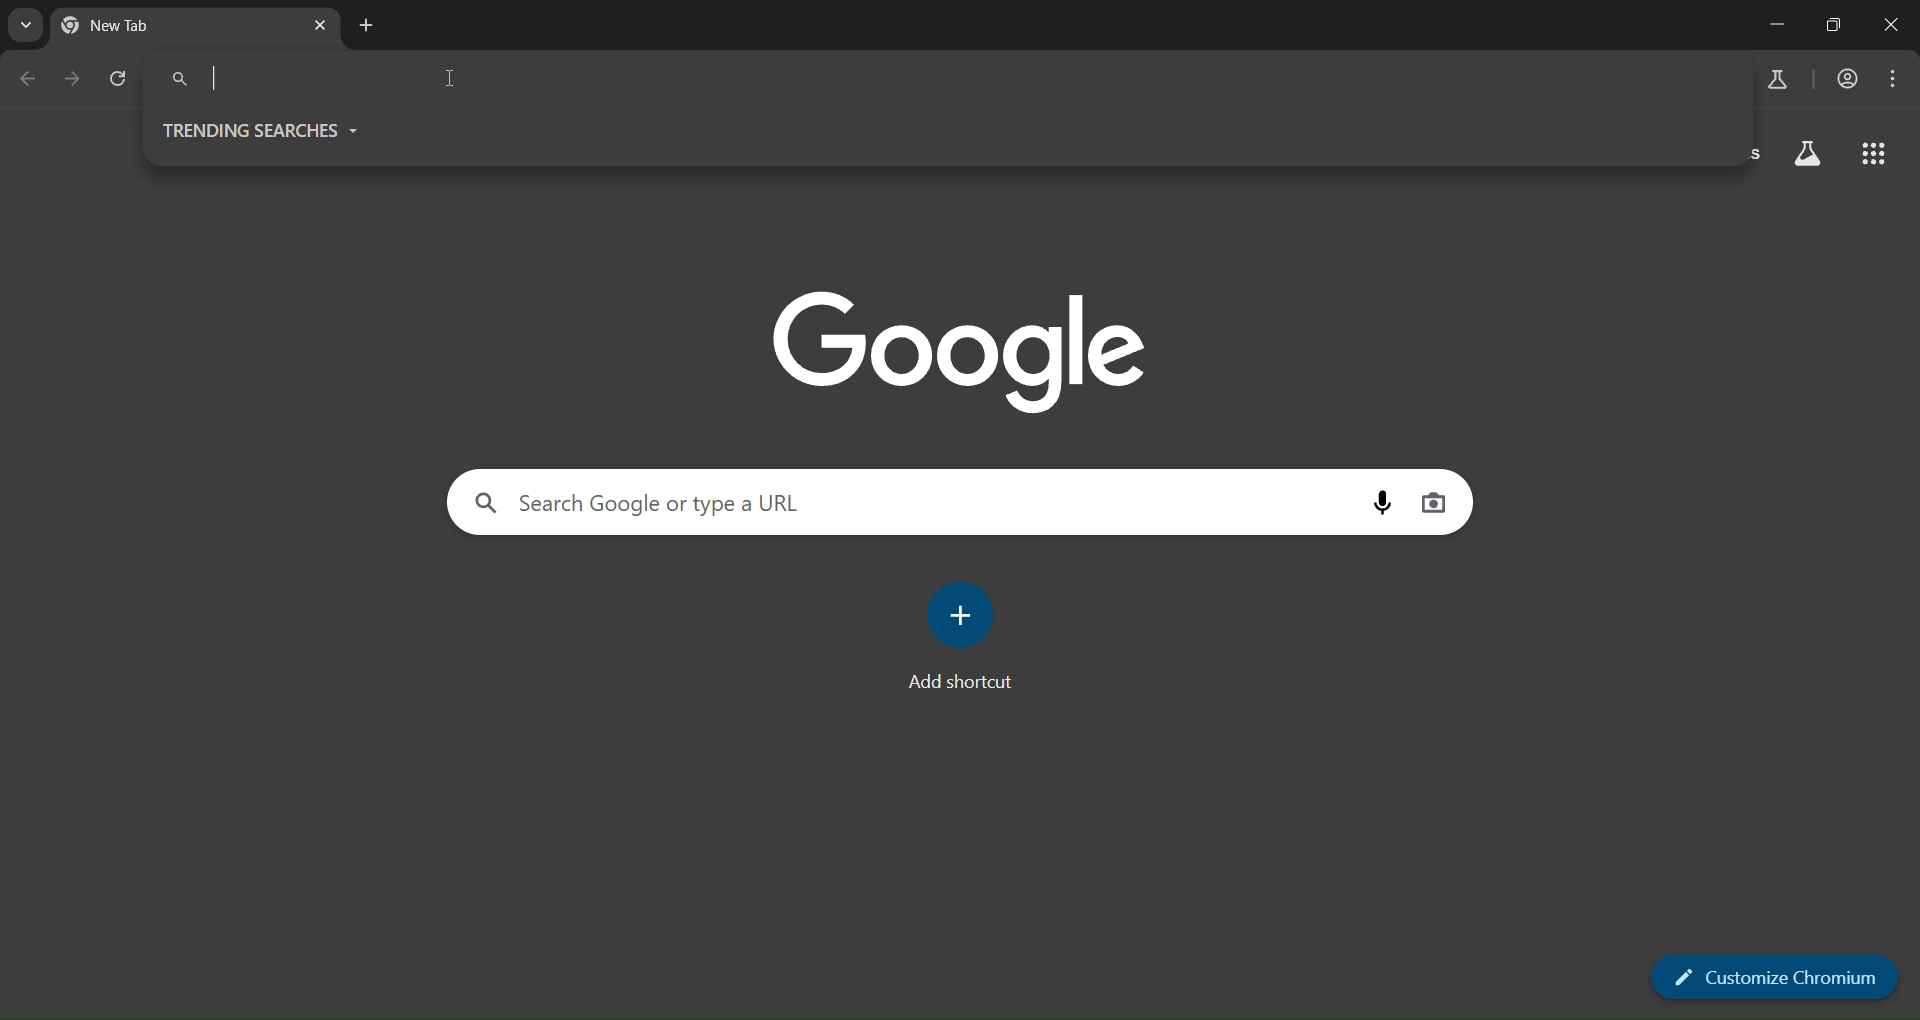 This screenshot has height=1020, width=1920. I want to click on Search Google or type a URL, so click(694, 504).